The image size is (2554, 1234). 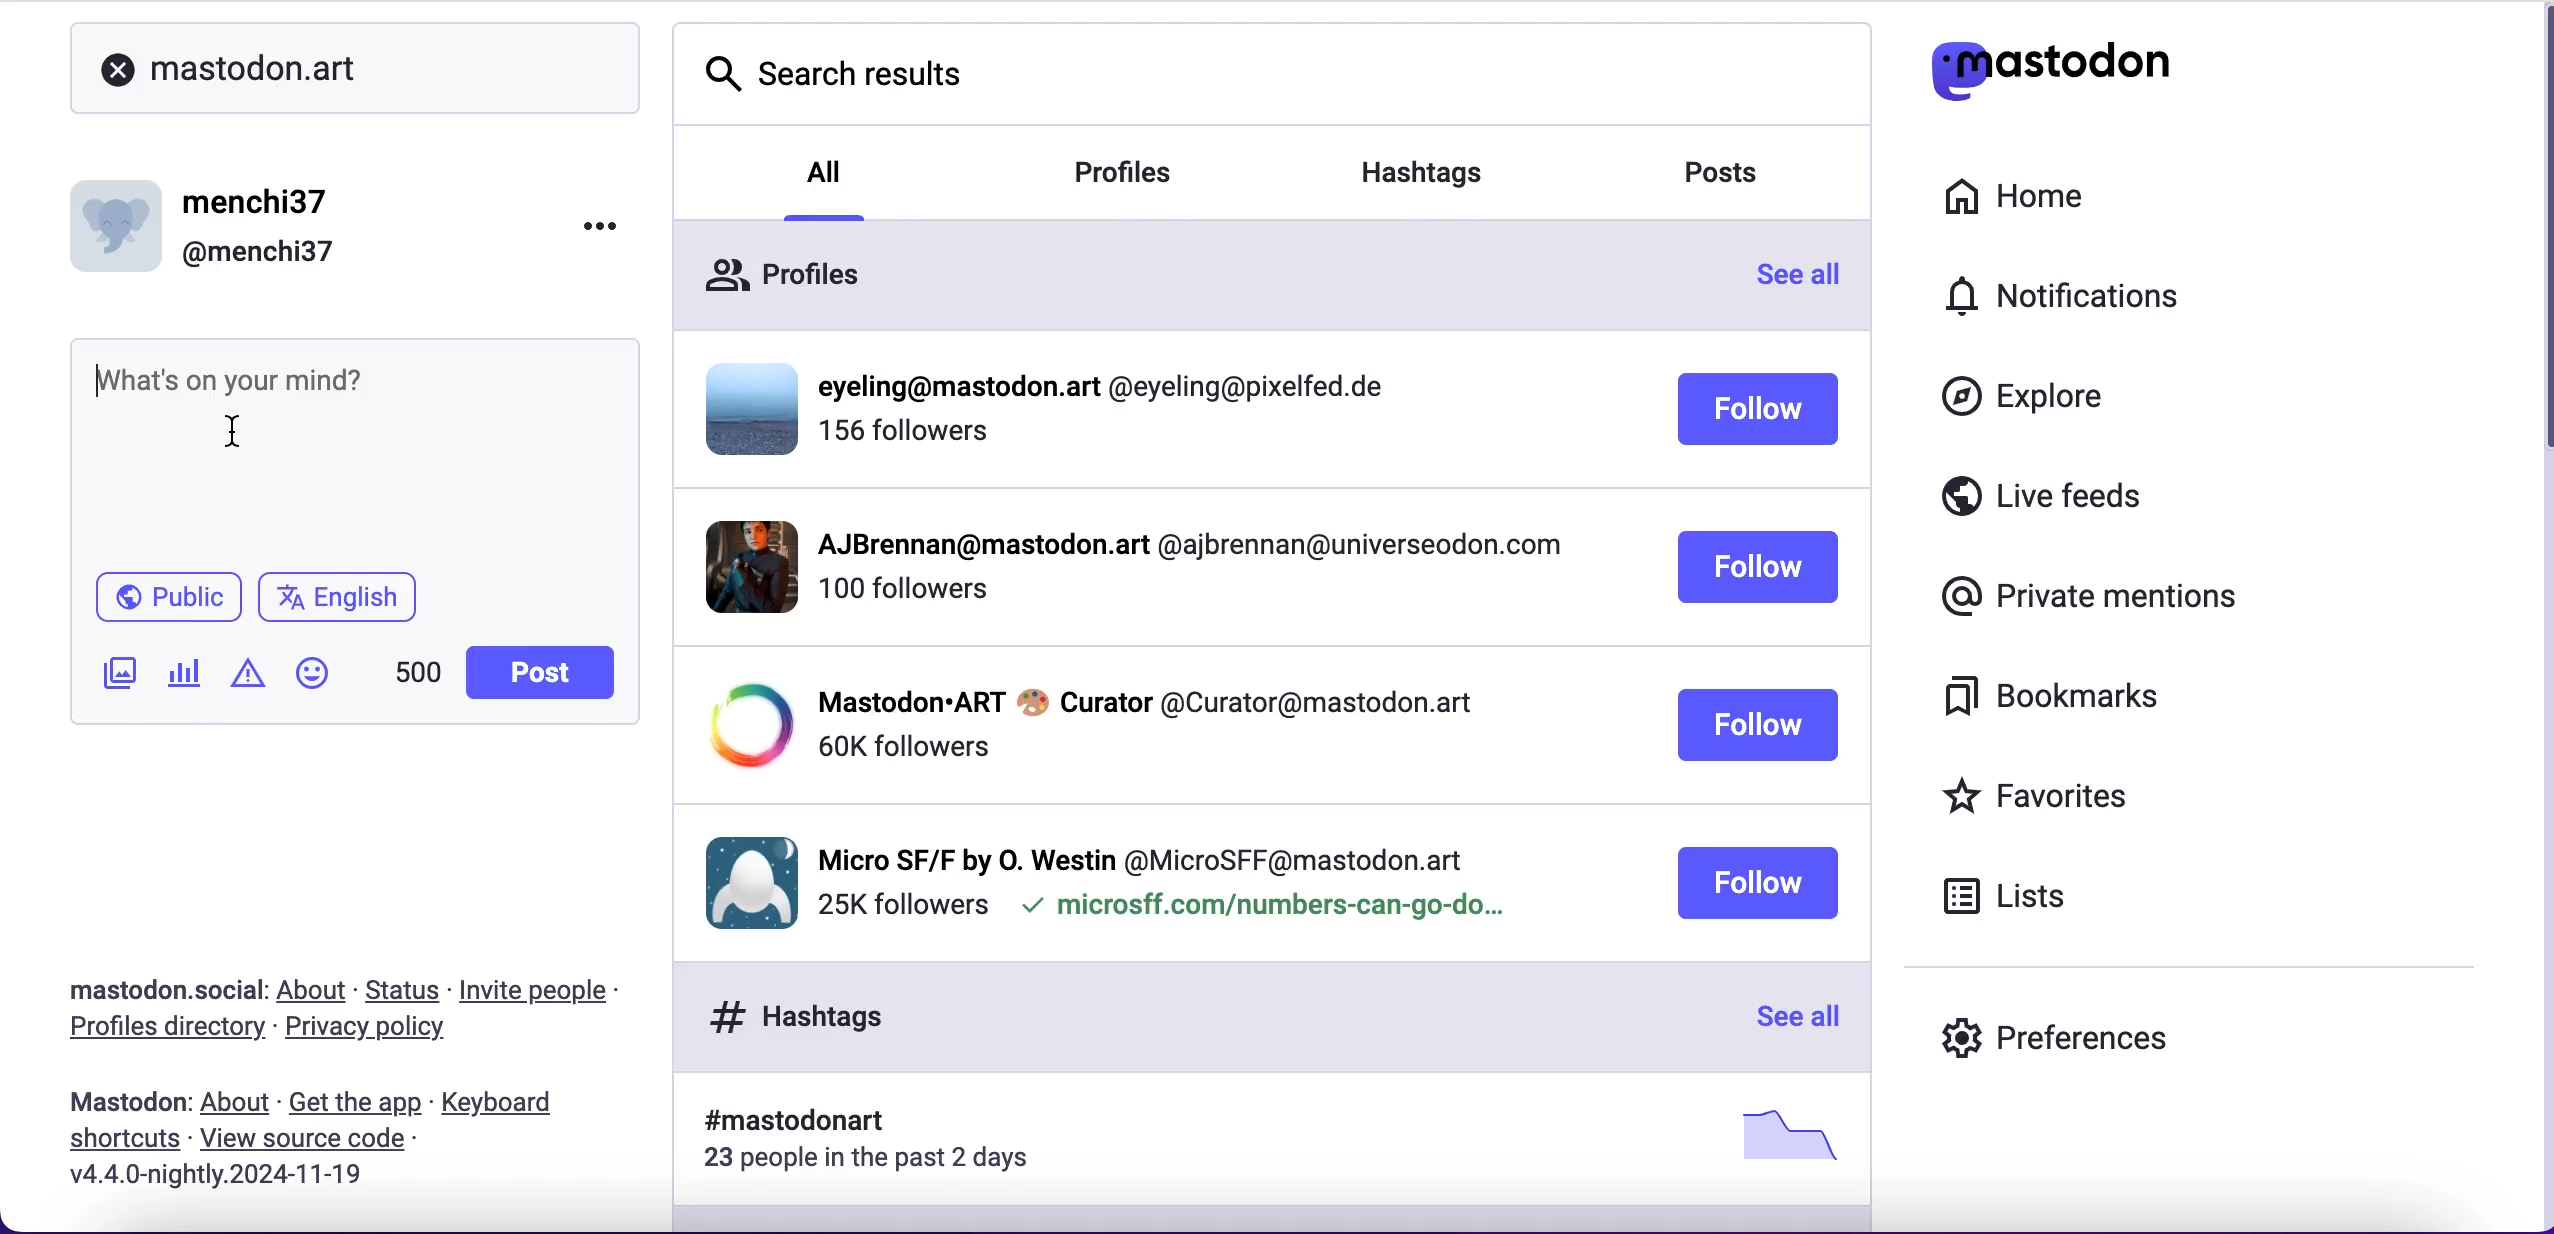 I want to click on hashtag, so click(x=782, y=1122).